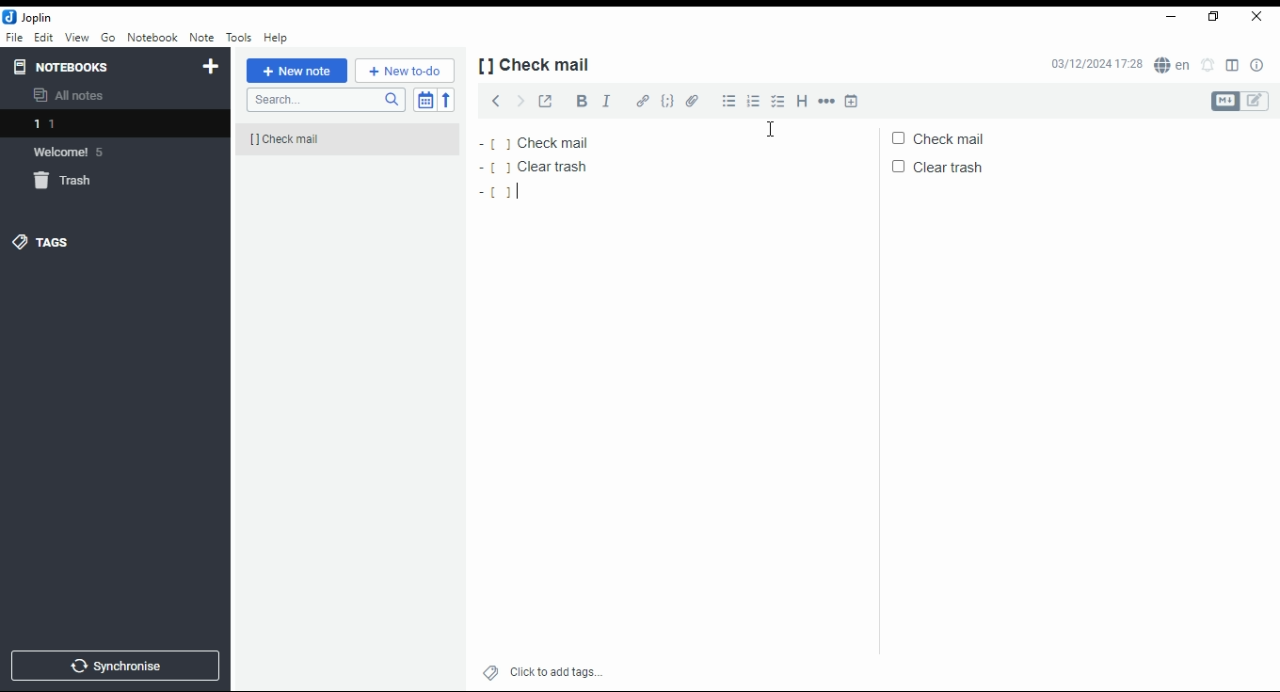 The width and height of the screenshot is (1280, 692). Describe the element at coordinates (1216, 17) in the screenshot. I see `restore` at that location.